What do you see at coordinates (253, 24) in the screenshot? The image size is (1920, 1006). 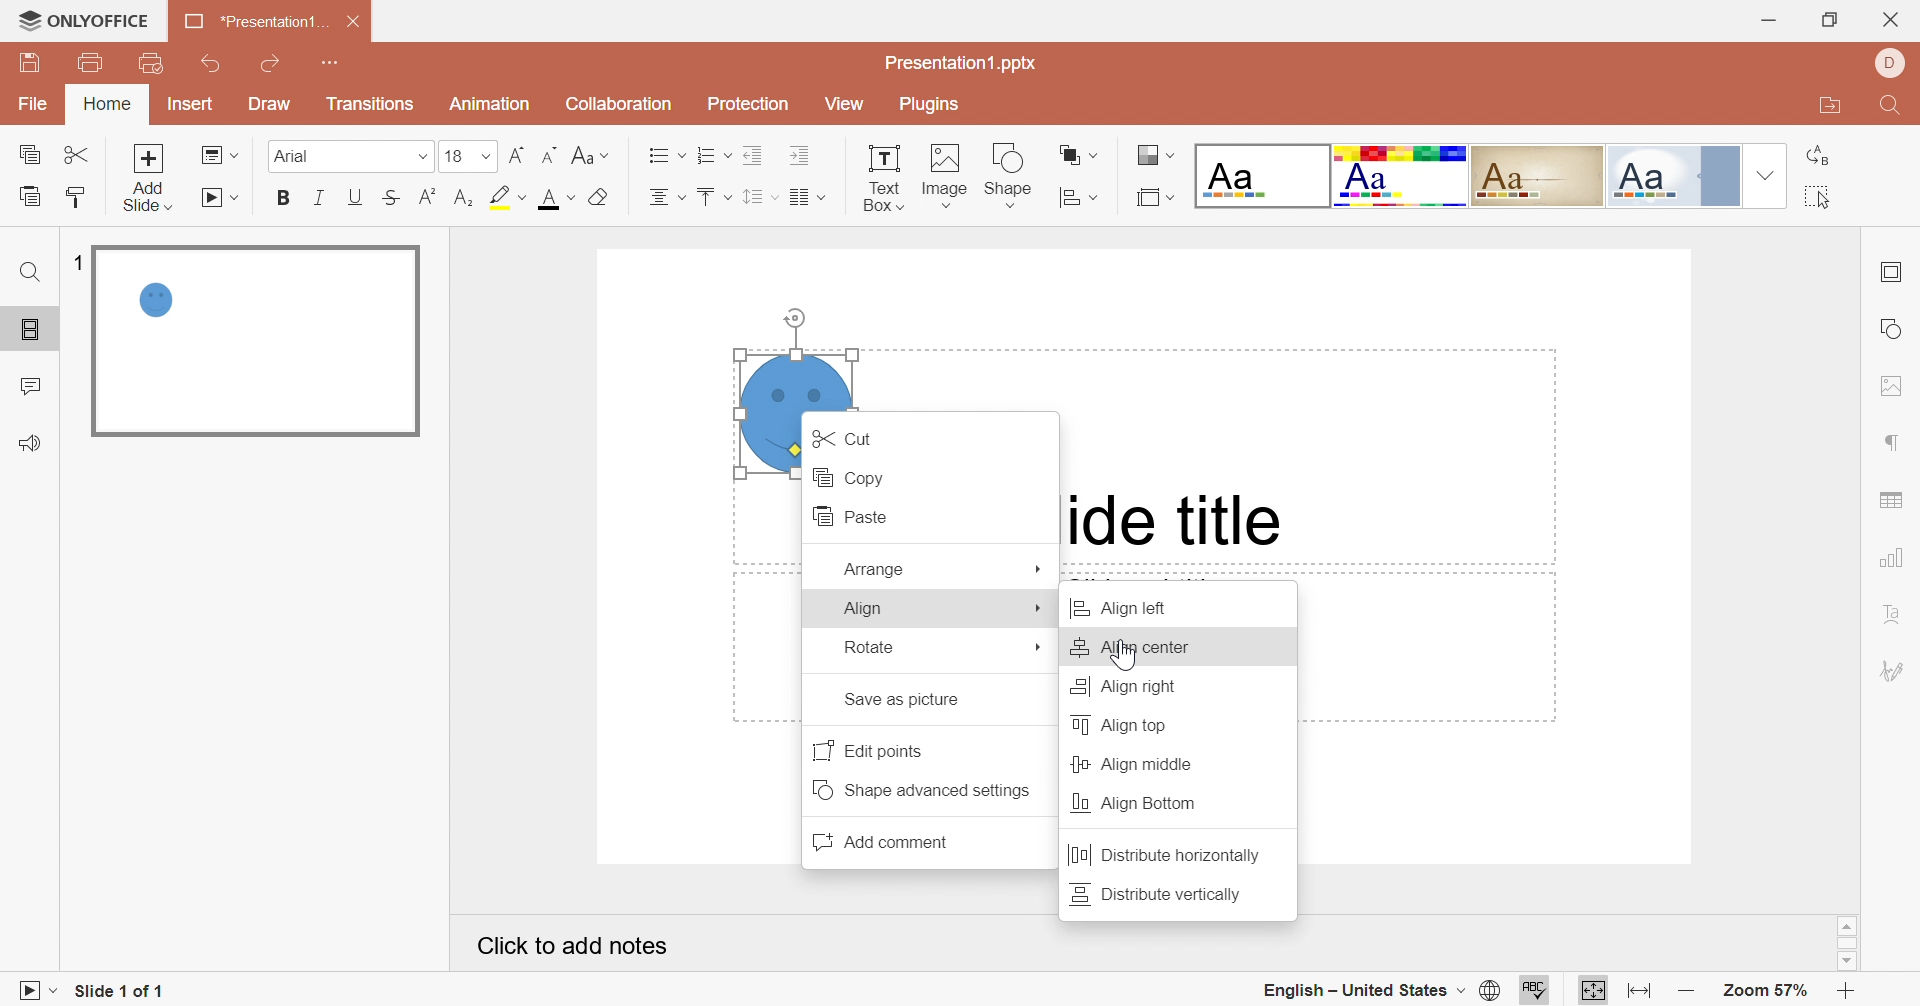 I see `*Presentation1` at bounding box center [253, 24].